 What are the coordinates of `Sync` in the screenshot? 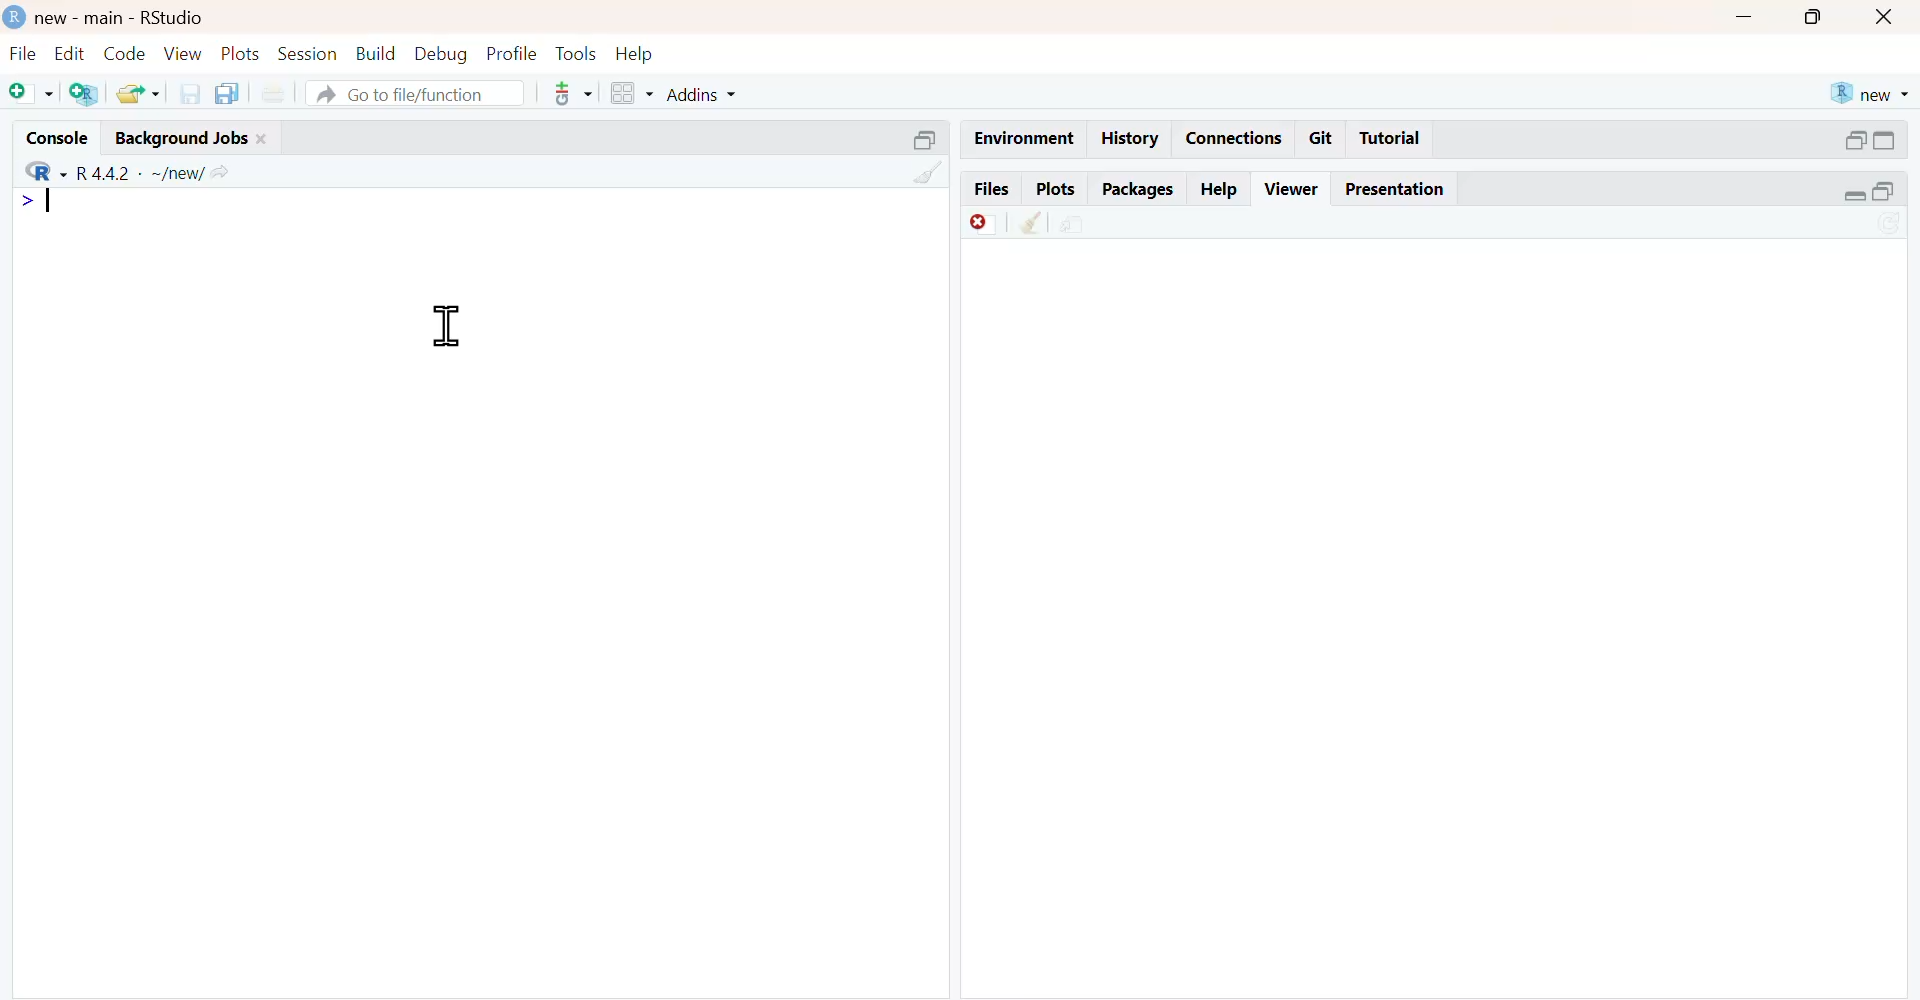 It's located at (1890, 222).